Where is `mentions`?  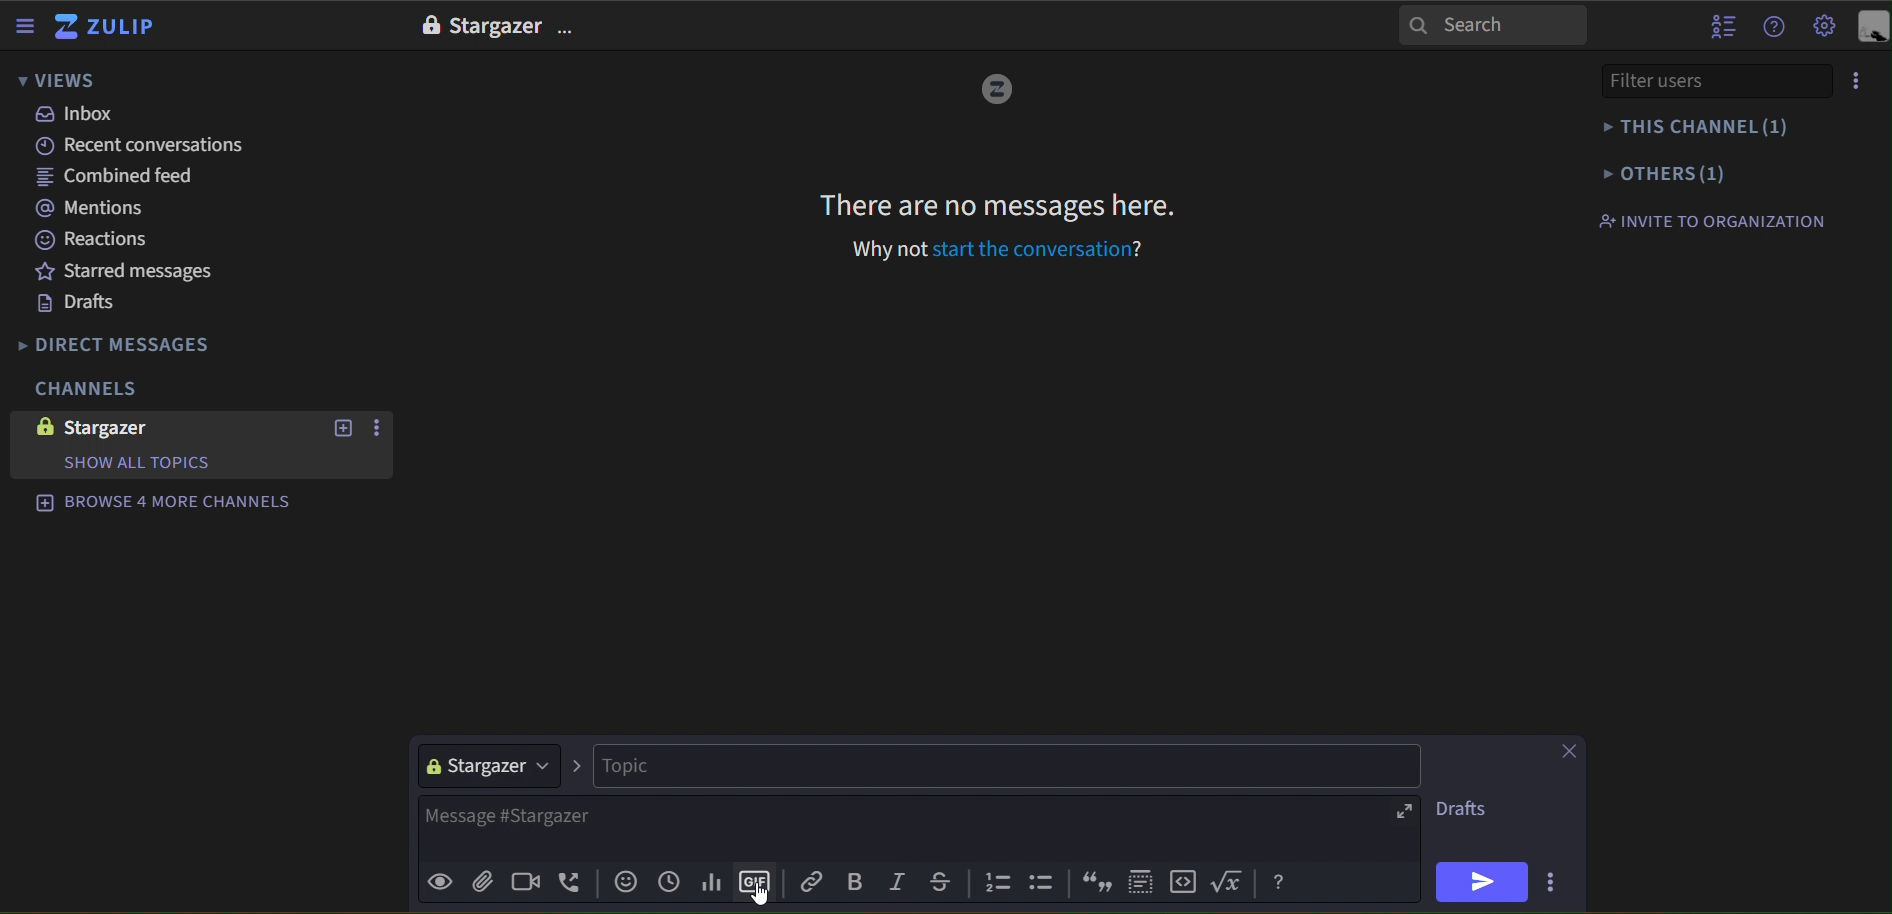 mentions is located at coordinates (99, 210).